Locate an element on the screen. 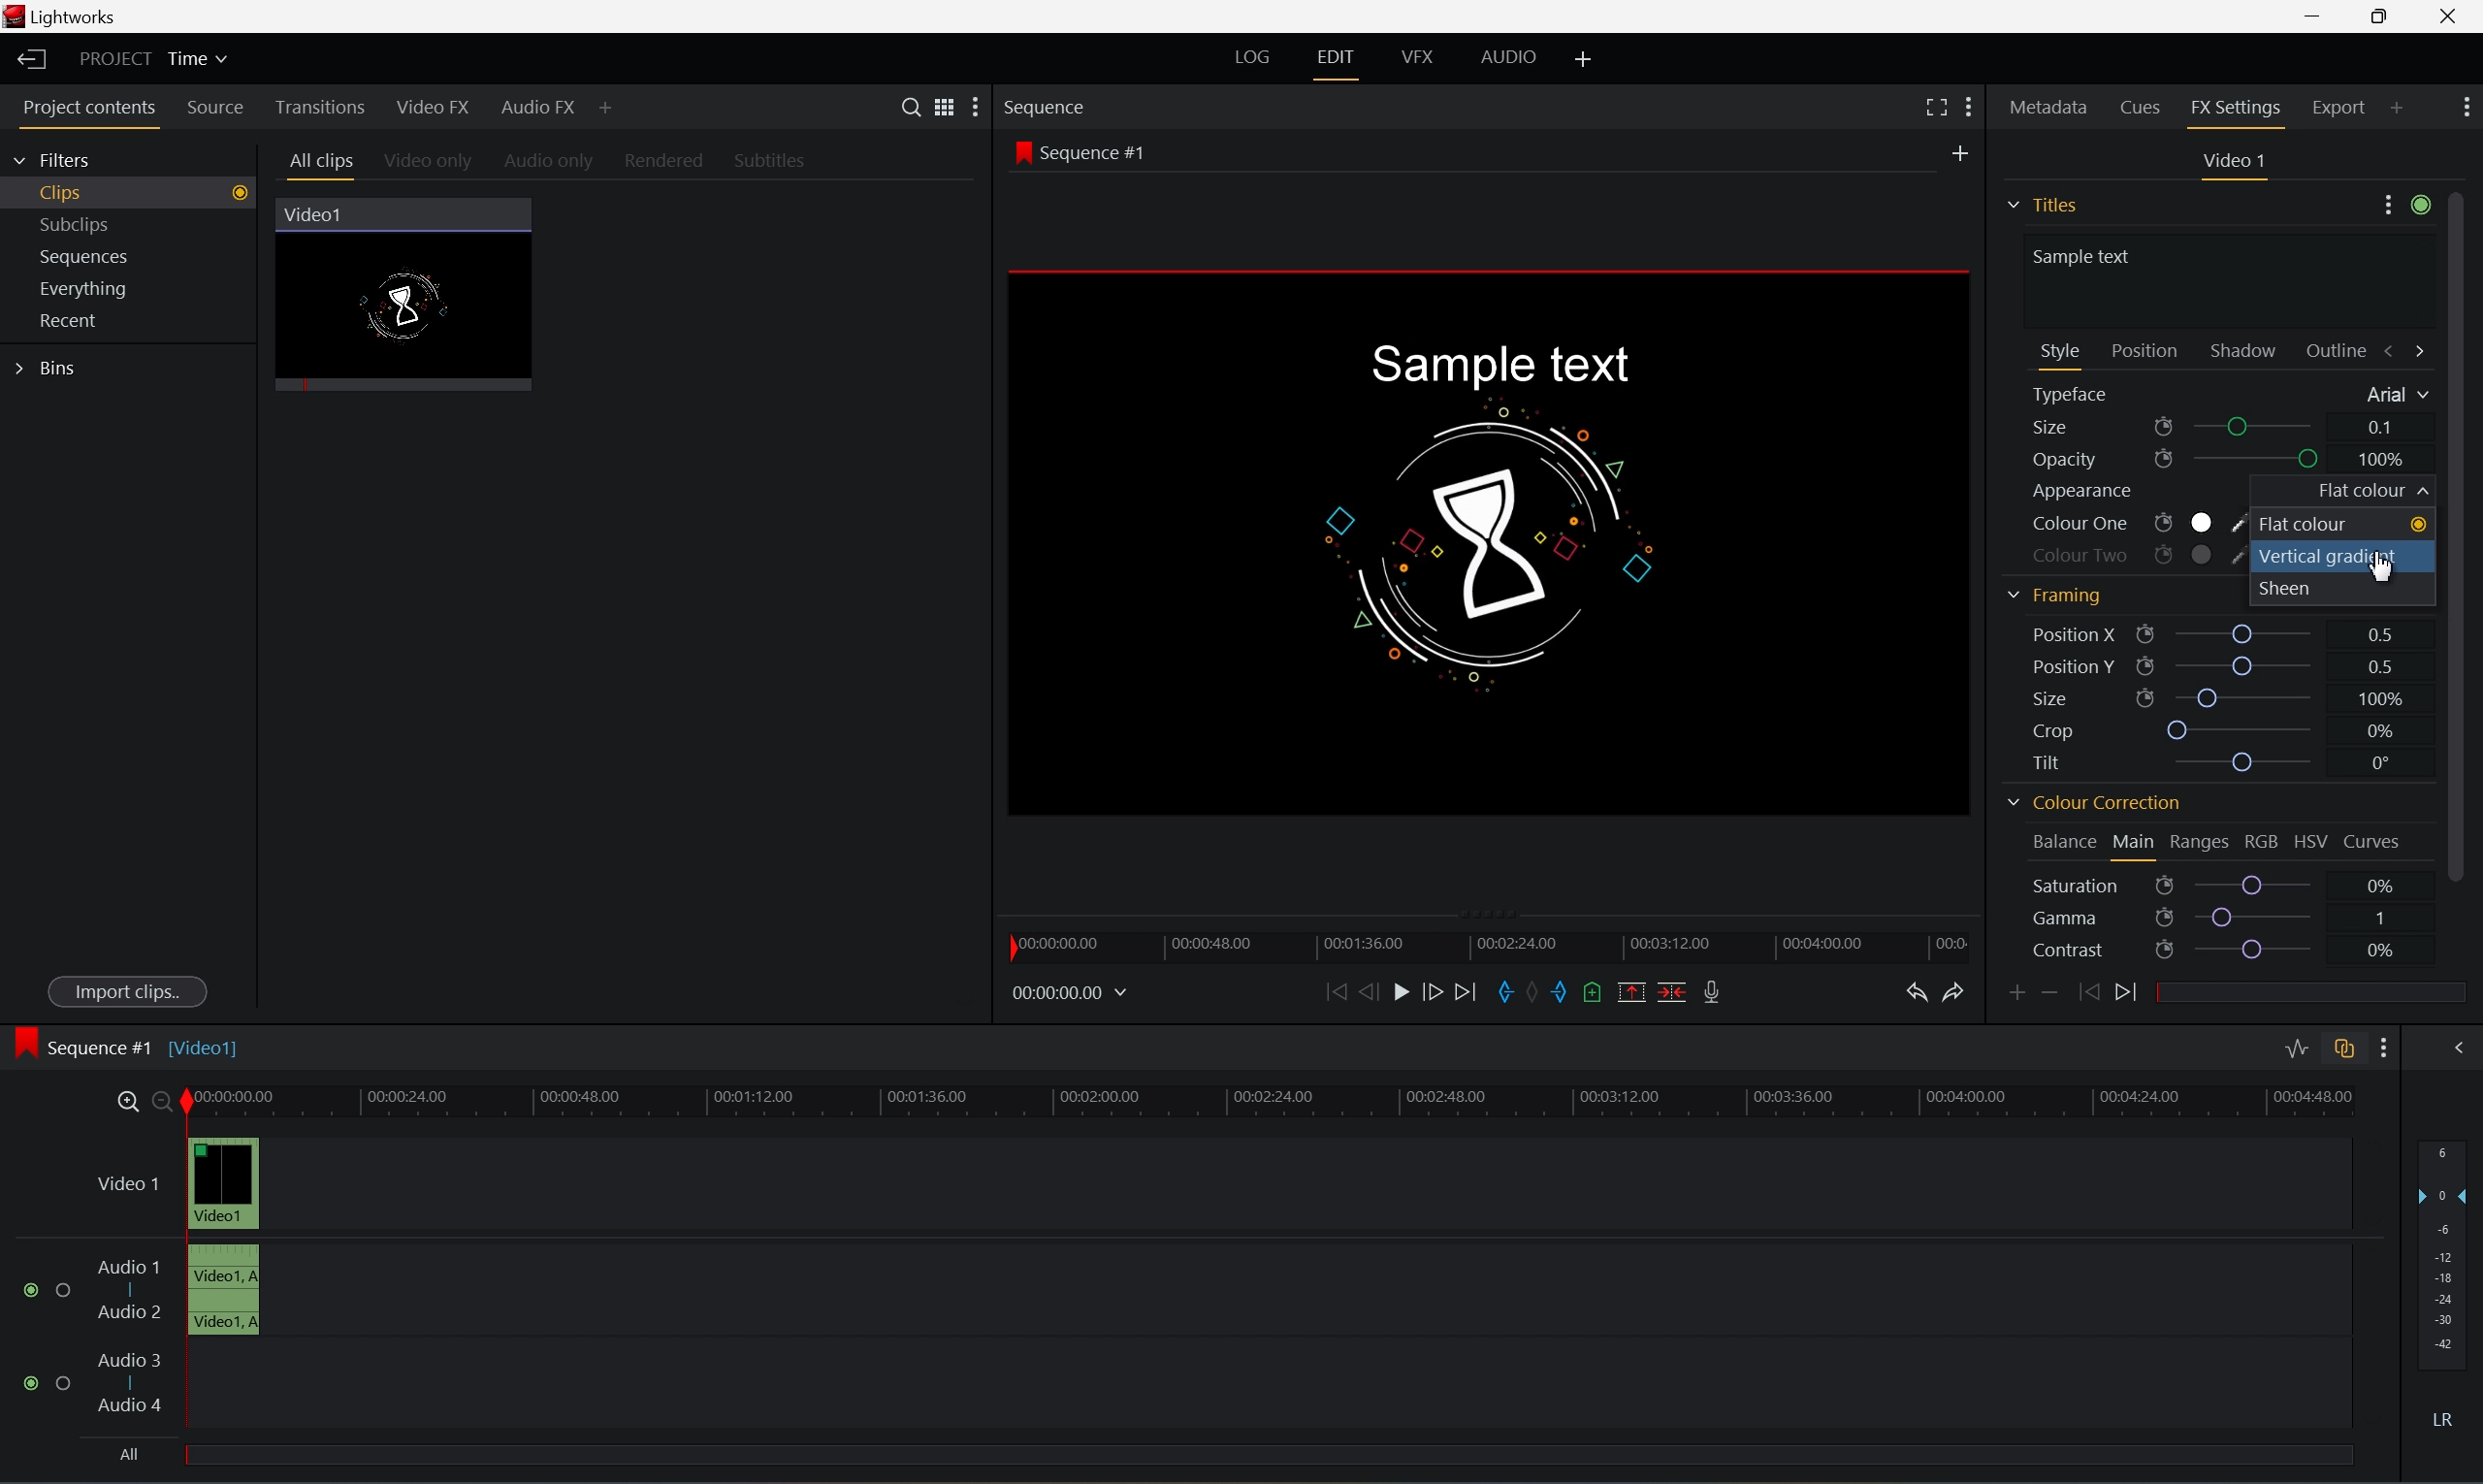  Timeline is located at coordinates (1271, 1098).